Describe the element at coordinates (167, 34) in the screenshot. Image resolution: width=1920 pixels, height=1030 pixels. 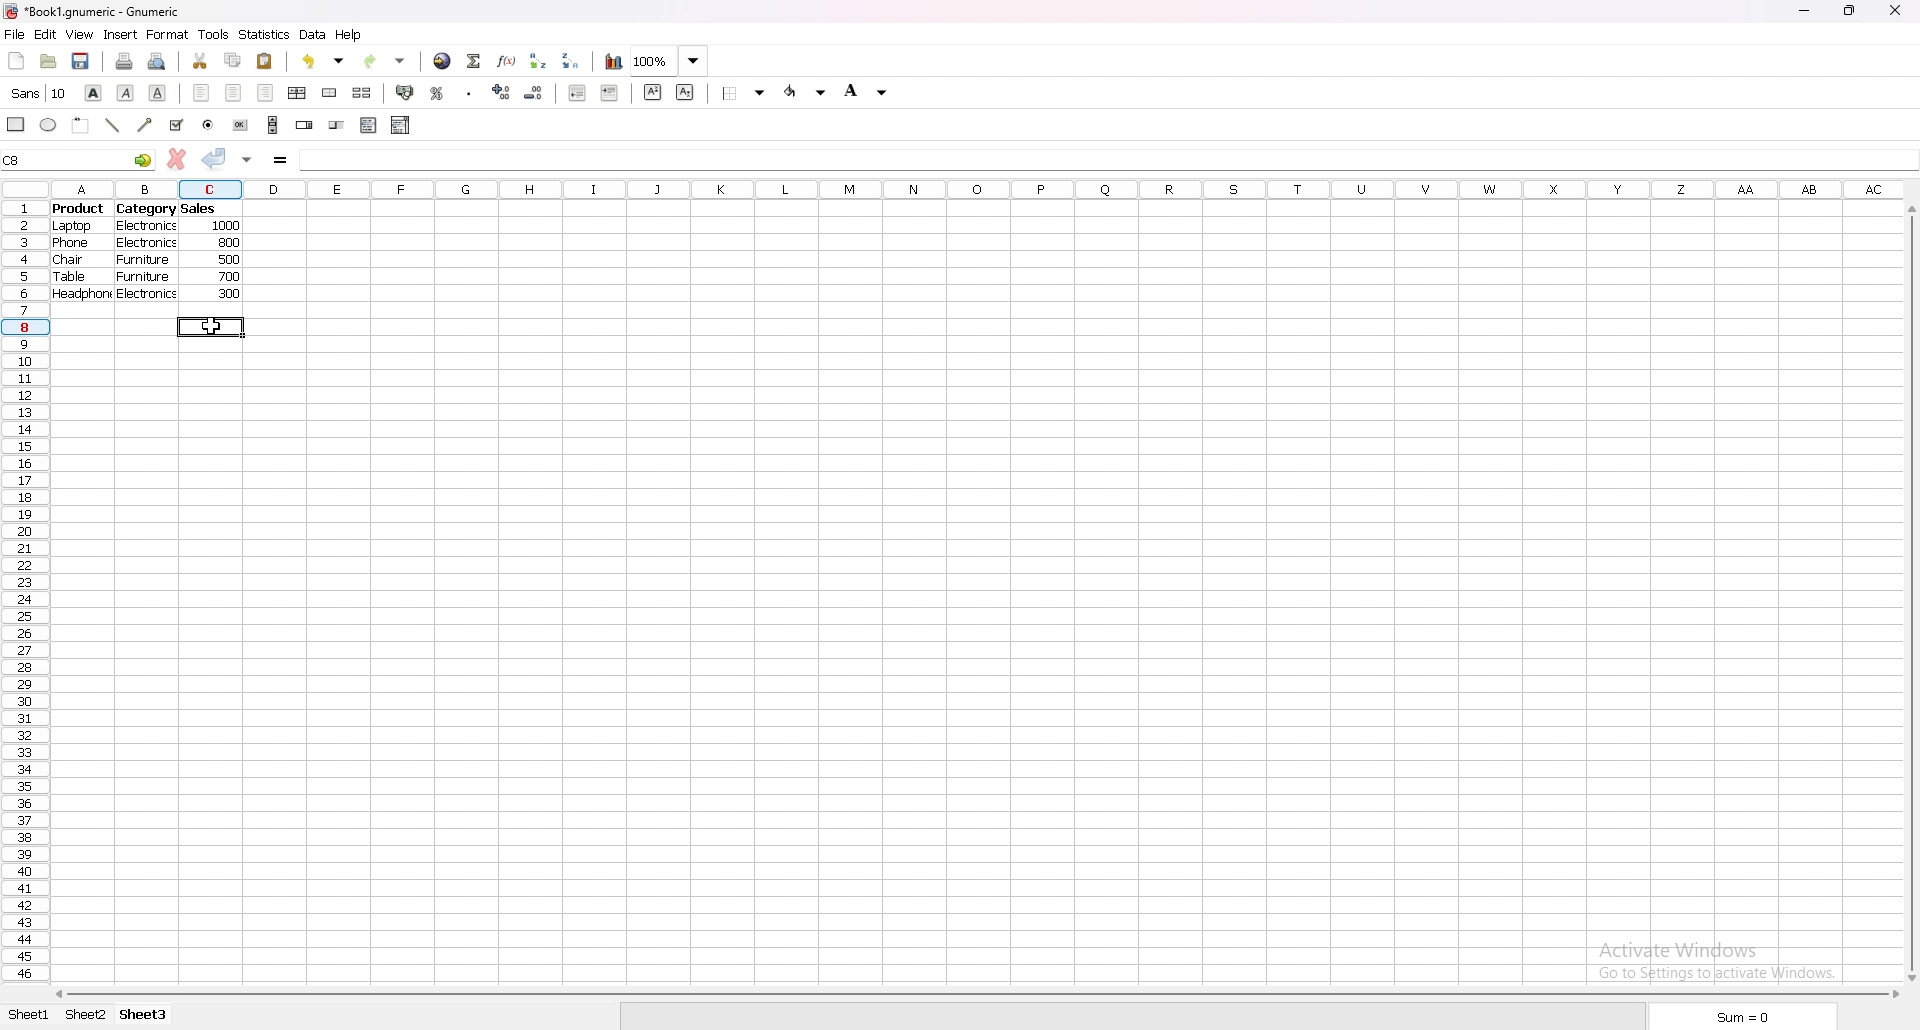
I see `format` at that location.